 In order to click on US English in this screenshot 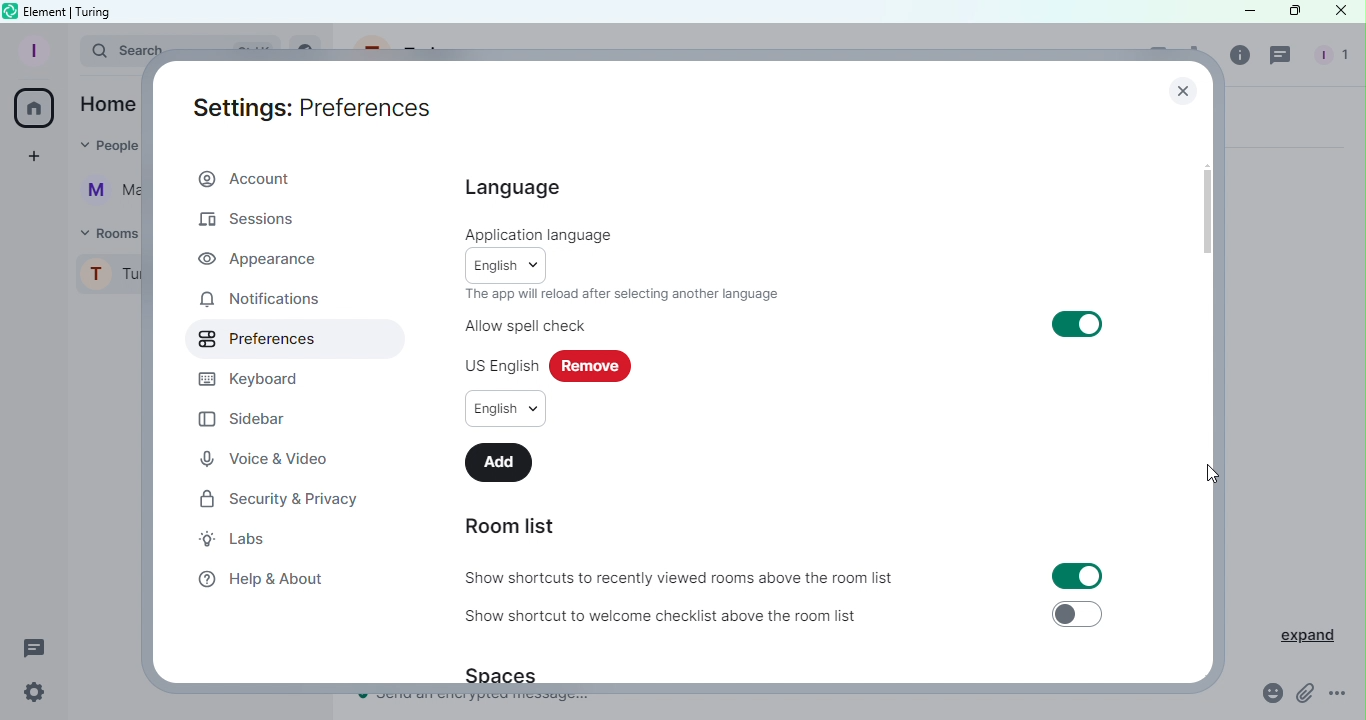, I will do `click(498, 365)`.